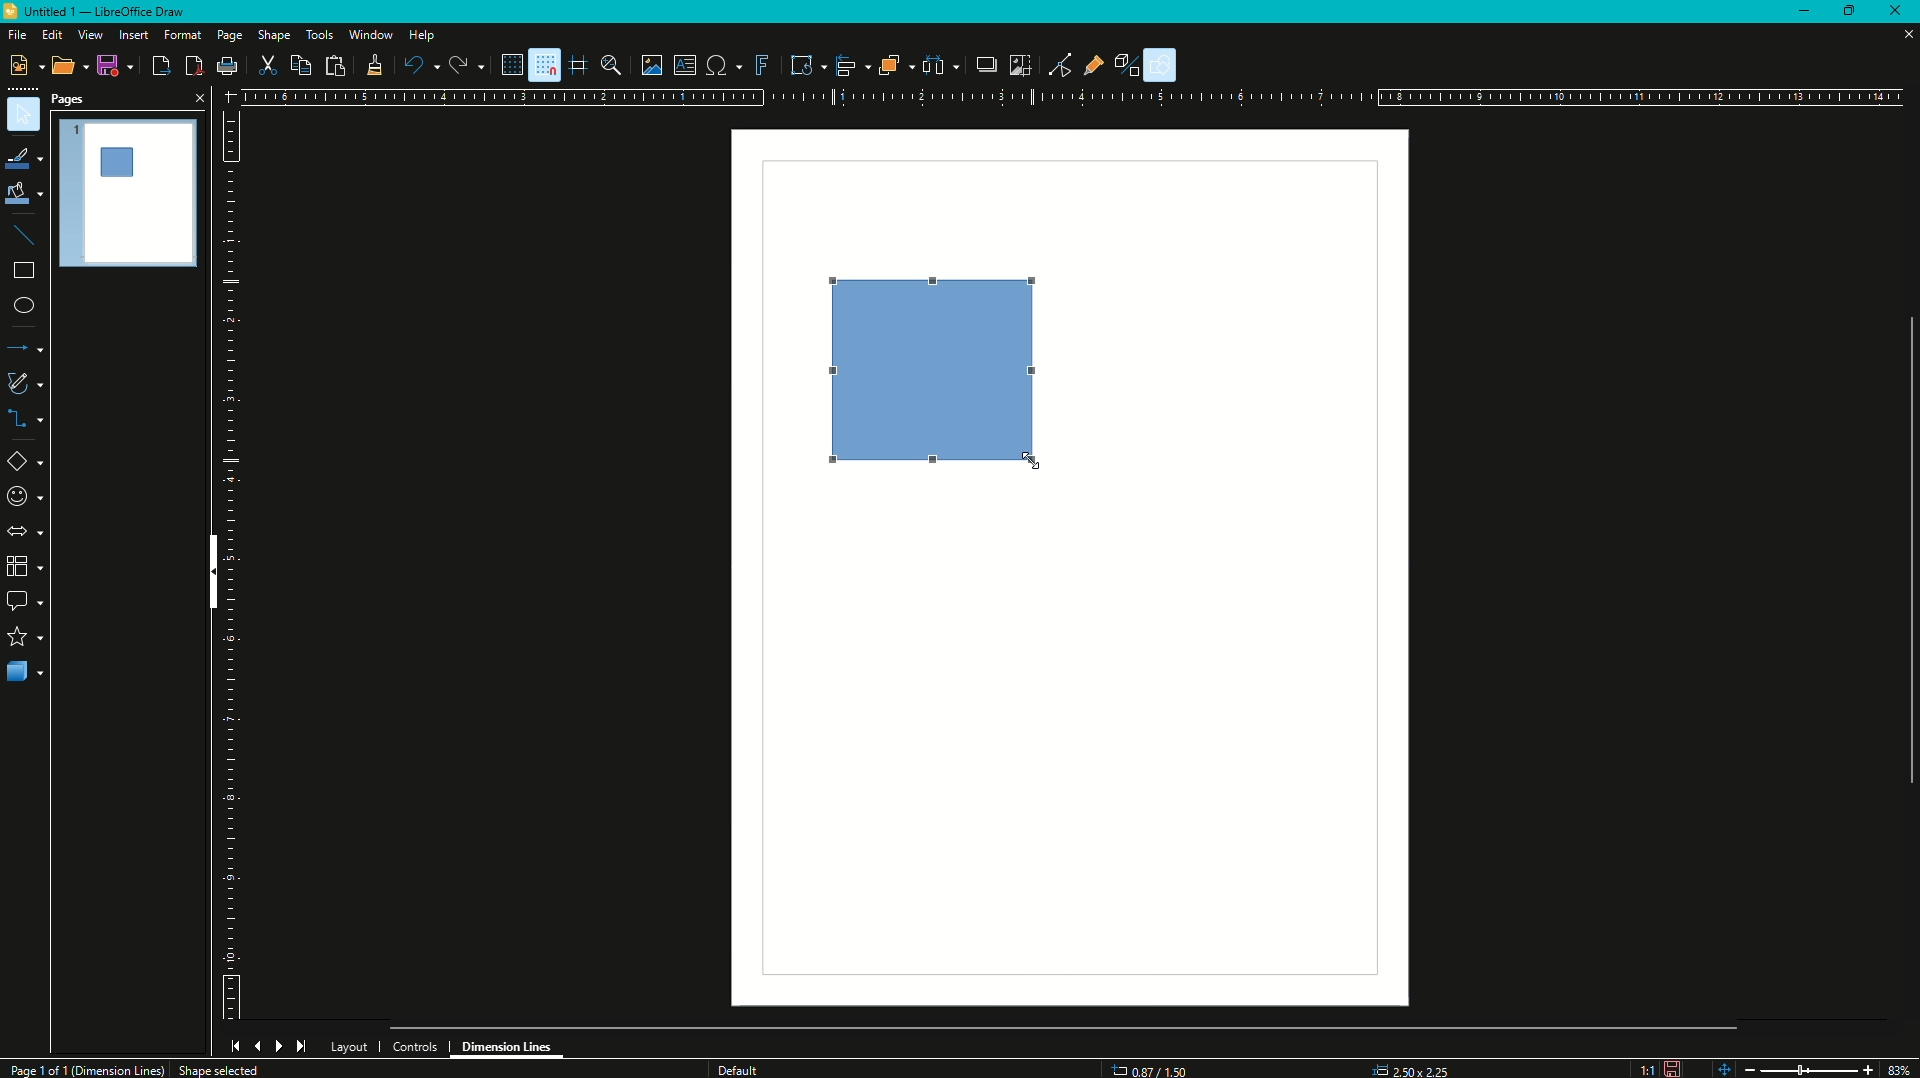  I want to click on Rectangle, so click(22, 275).